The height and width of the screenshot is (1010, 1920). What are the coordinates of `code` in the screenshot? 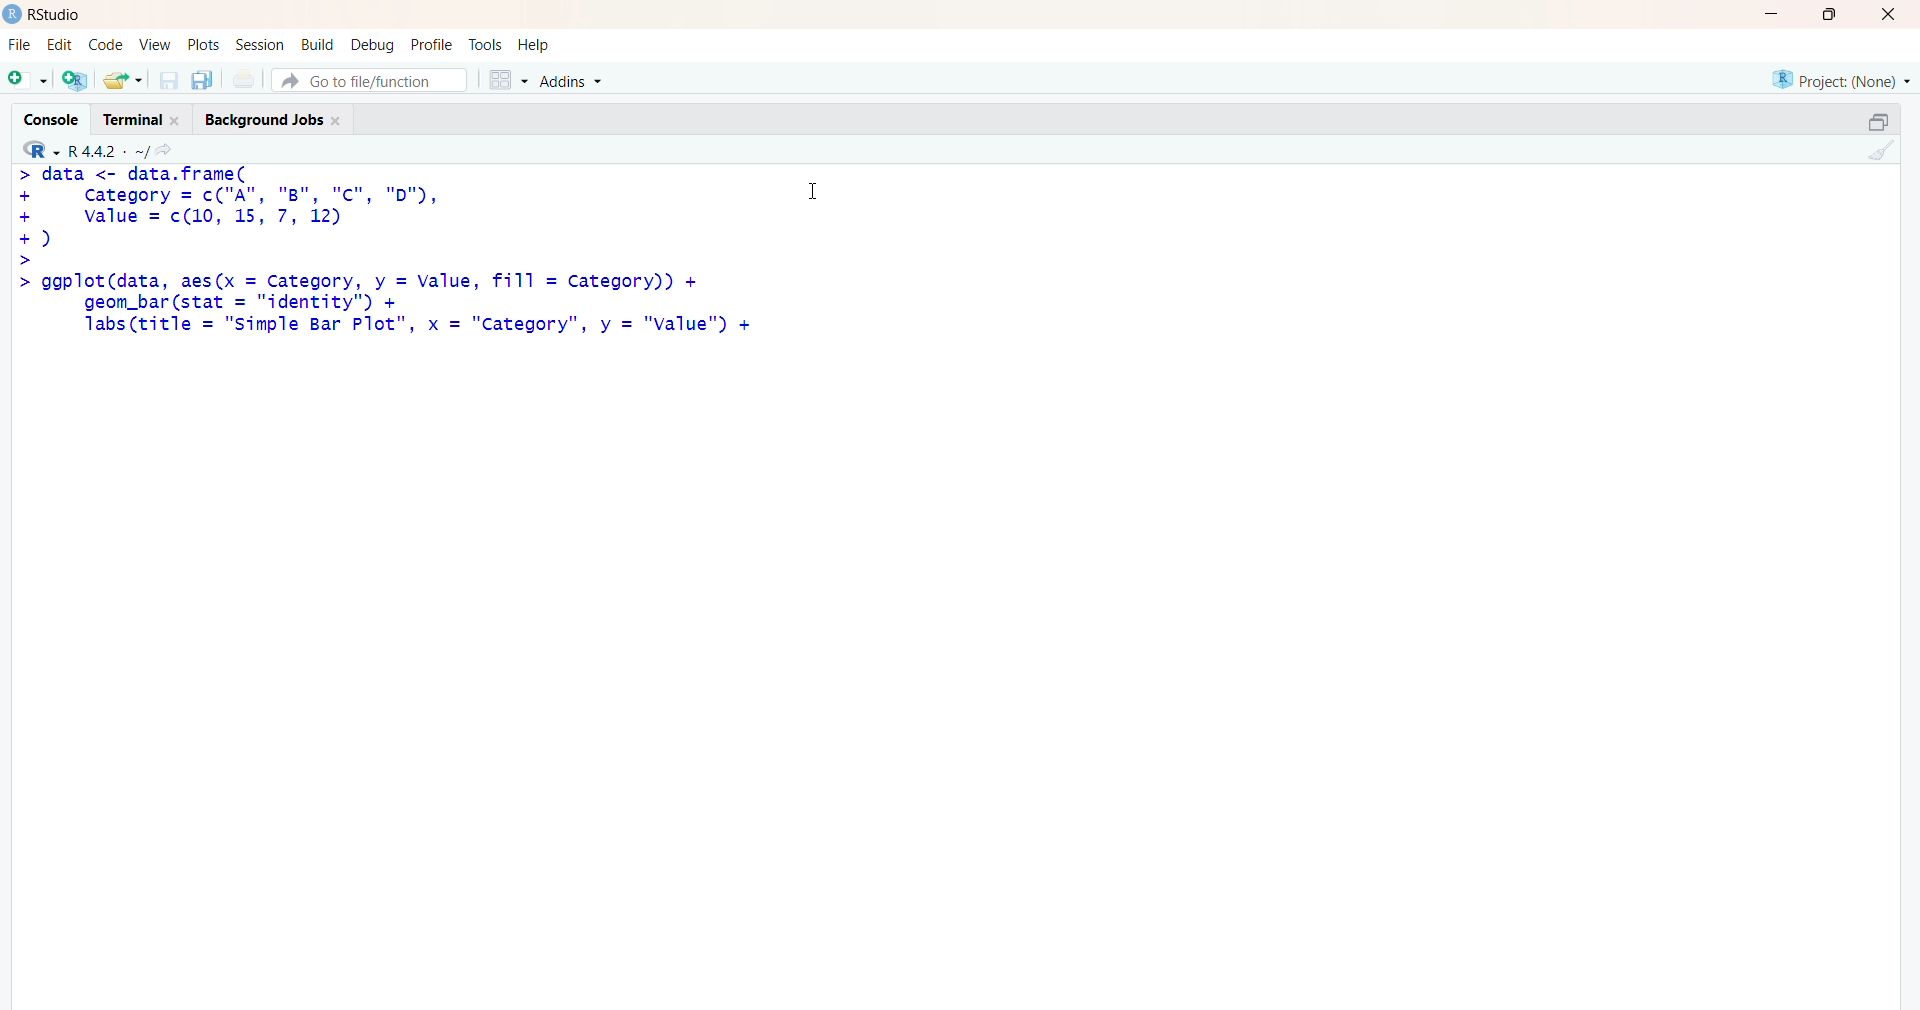 It's located at (105, 45).